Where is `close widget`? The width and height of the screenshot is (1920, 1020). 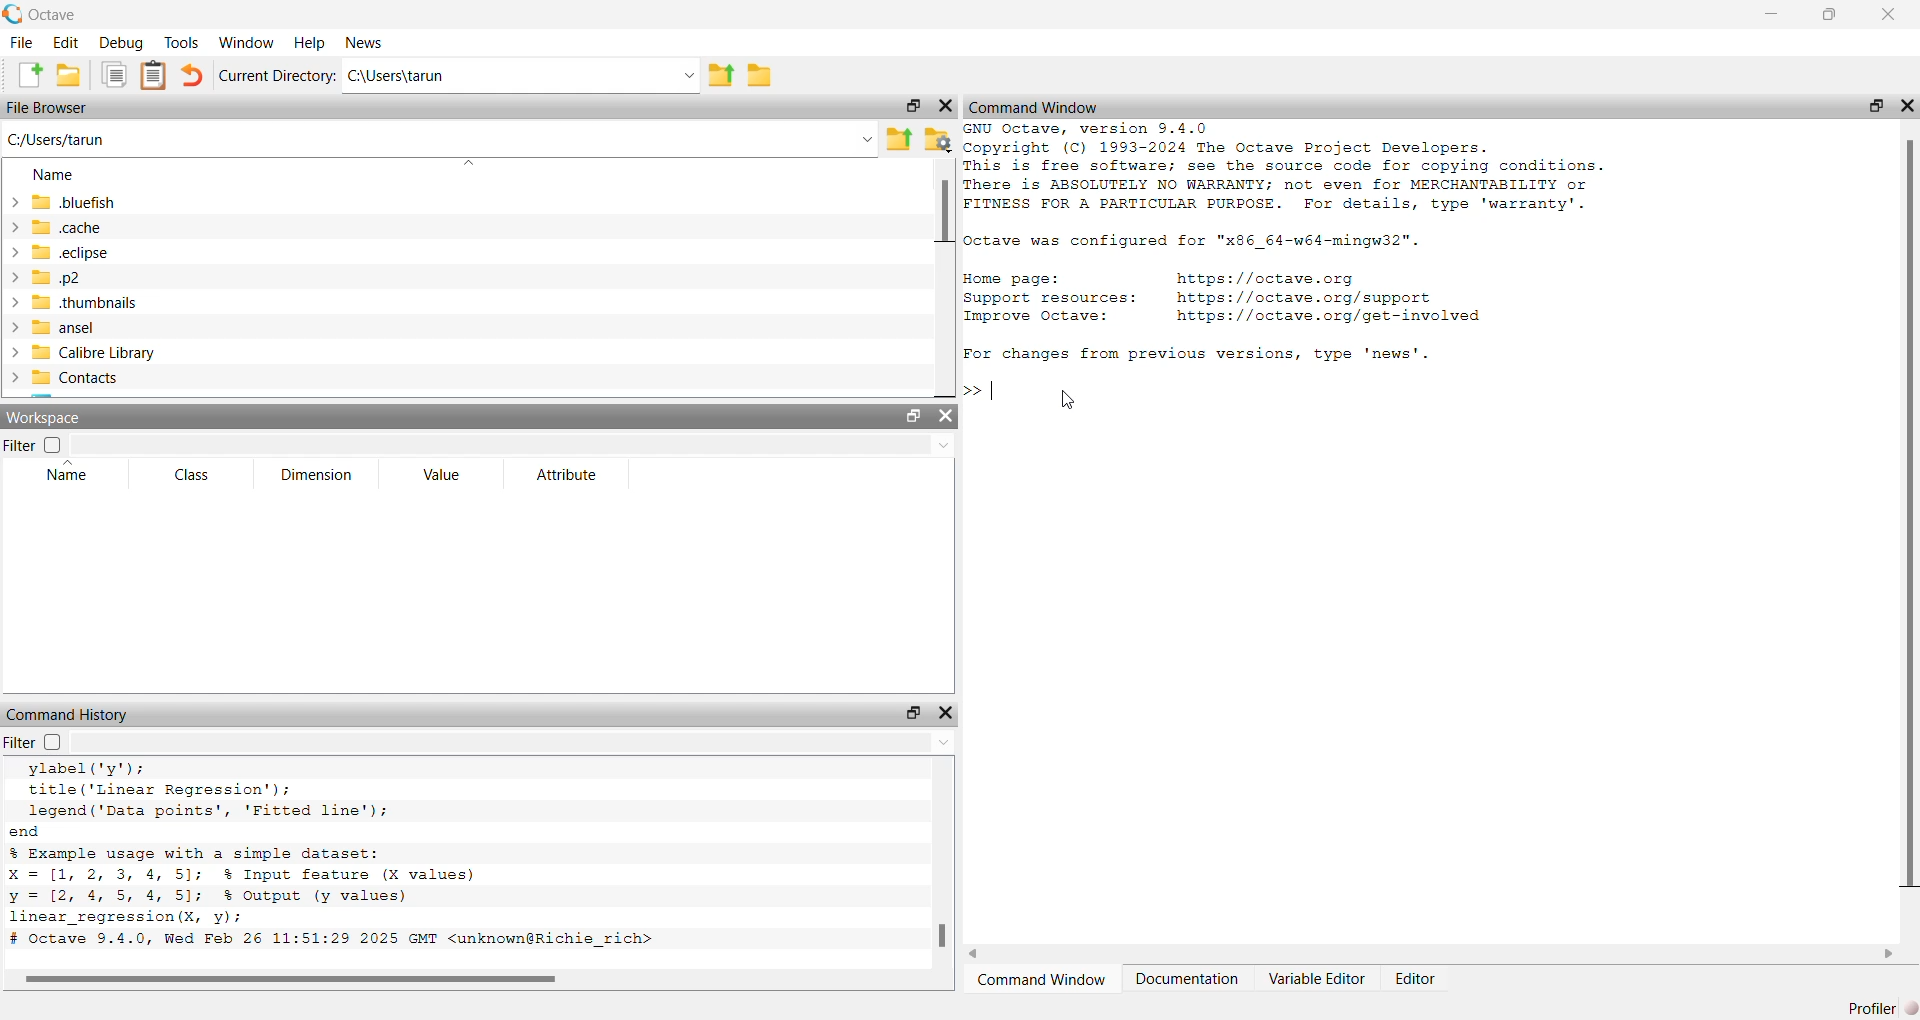 close widget is located at coordinates (946, 108).